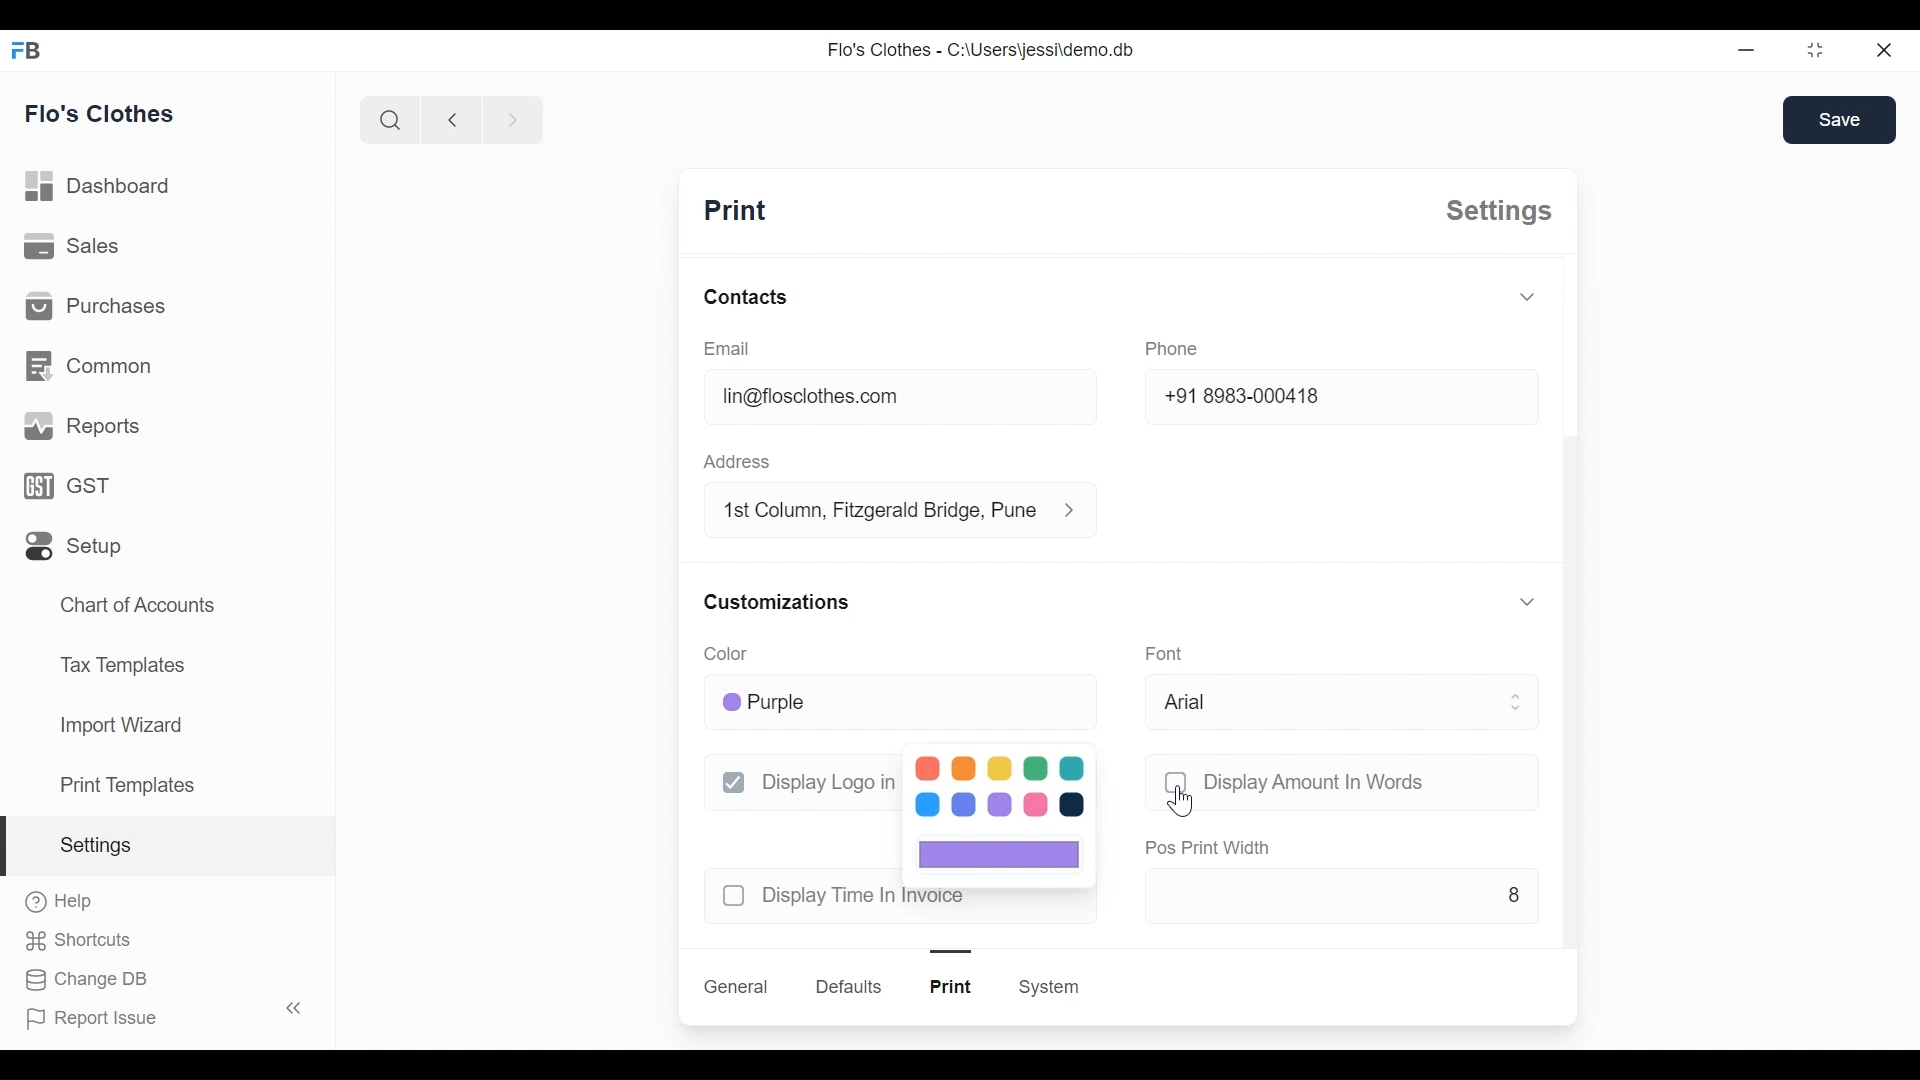 This screenshot has width=1920, height=1080. What do you see at coordinates (1076, 510) in the screenshot?
I see `address information` at bounding box center [1076, 510].